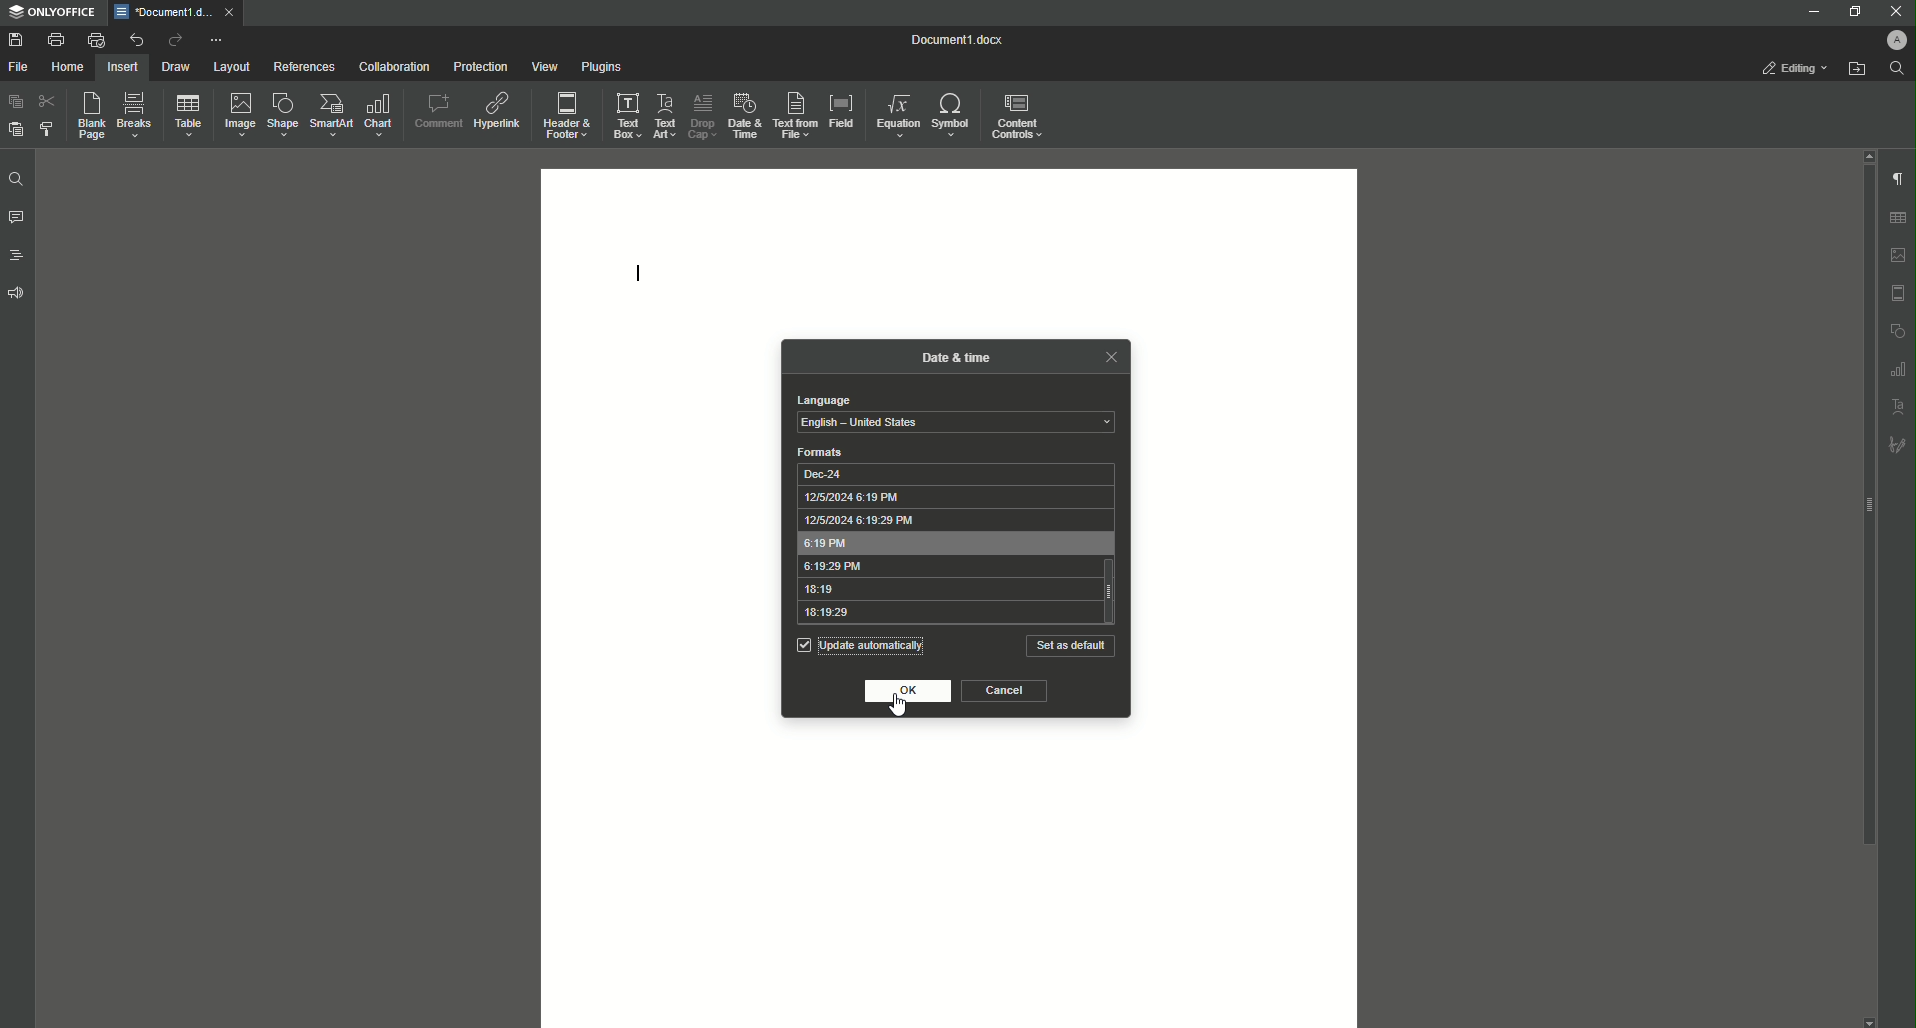  I want to click on Comment, so click(436, 108).